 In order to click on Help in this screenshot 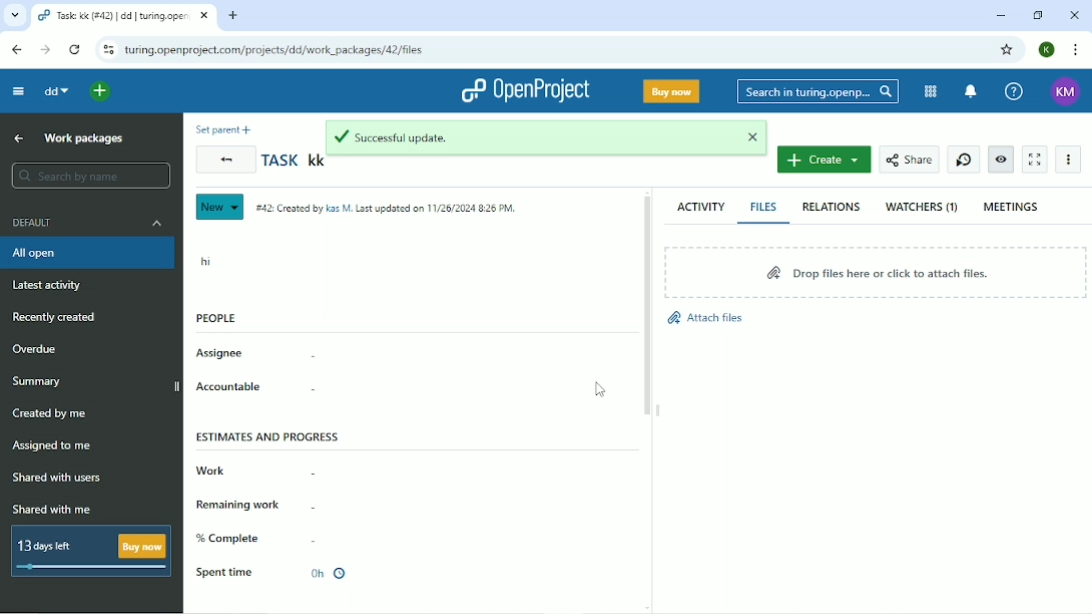, I will do `click(1014, 90)`.